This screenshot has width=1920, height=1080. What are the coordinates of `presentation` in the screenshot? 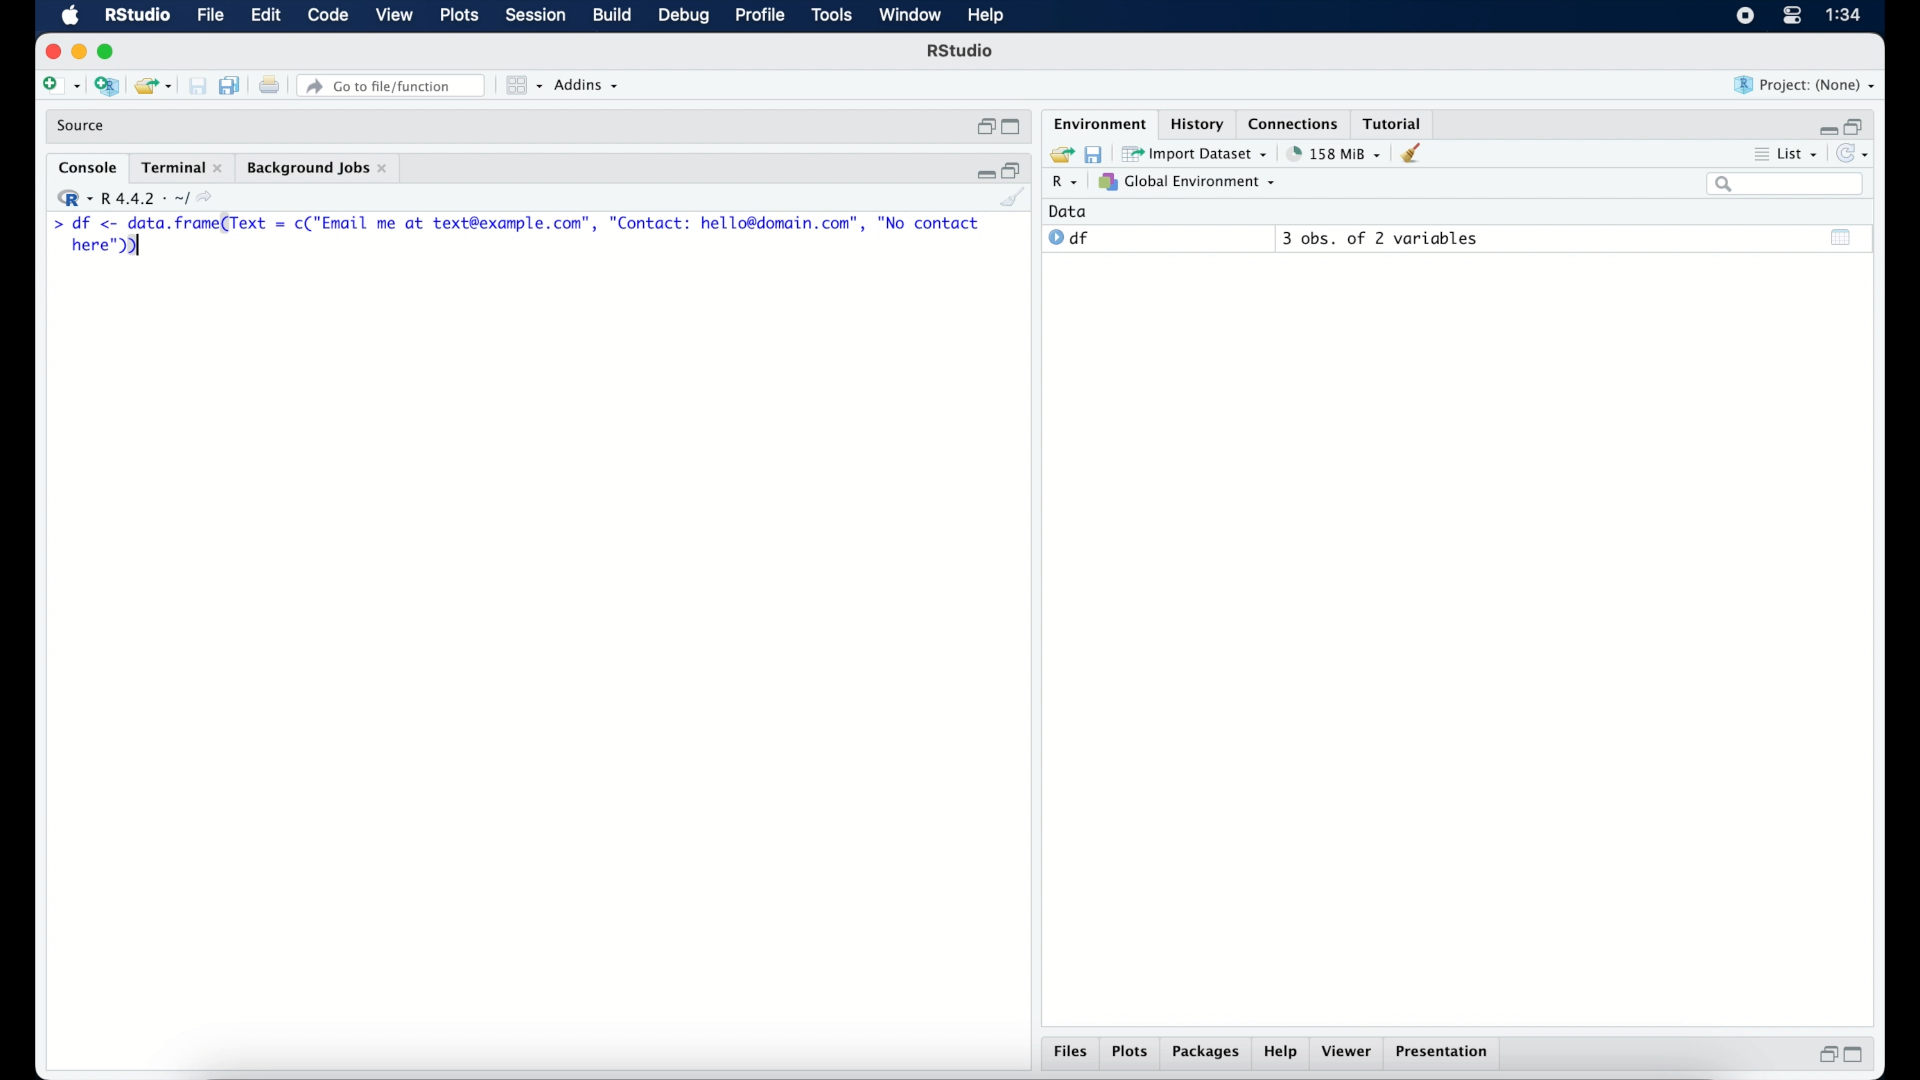 It's located at (1445, 1054).